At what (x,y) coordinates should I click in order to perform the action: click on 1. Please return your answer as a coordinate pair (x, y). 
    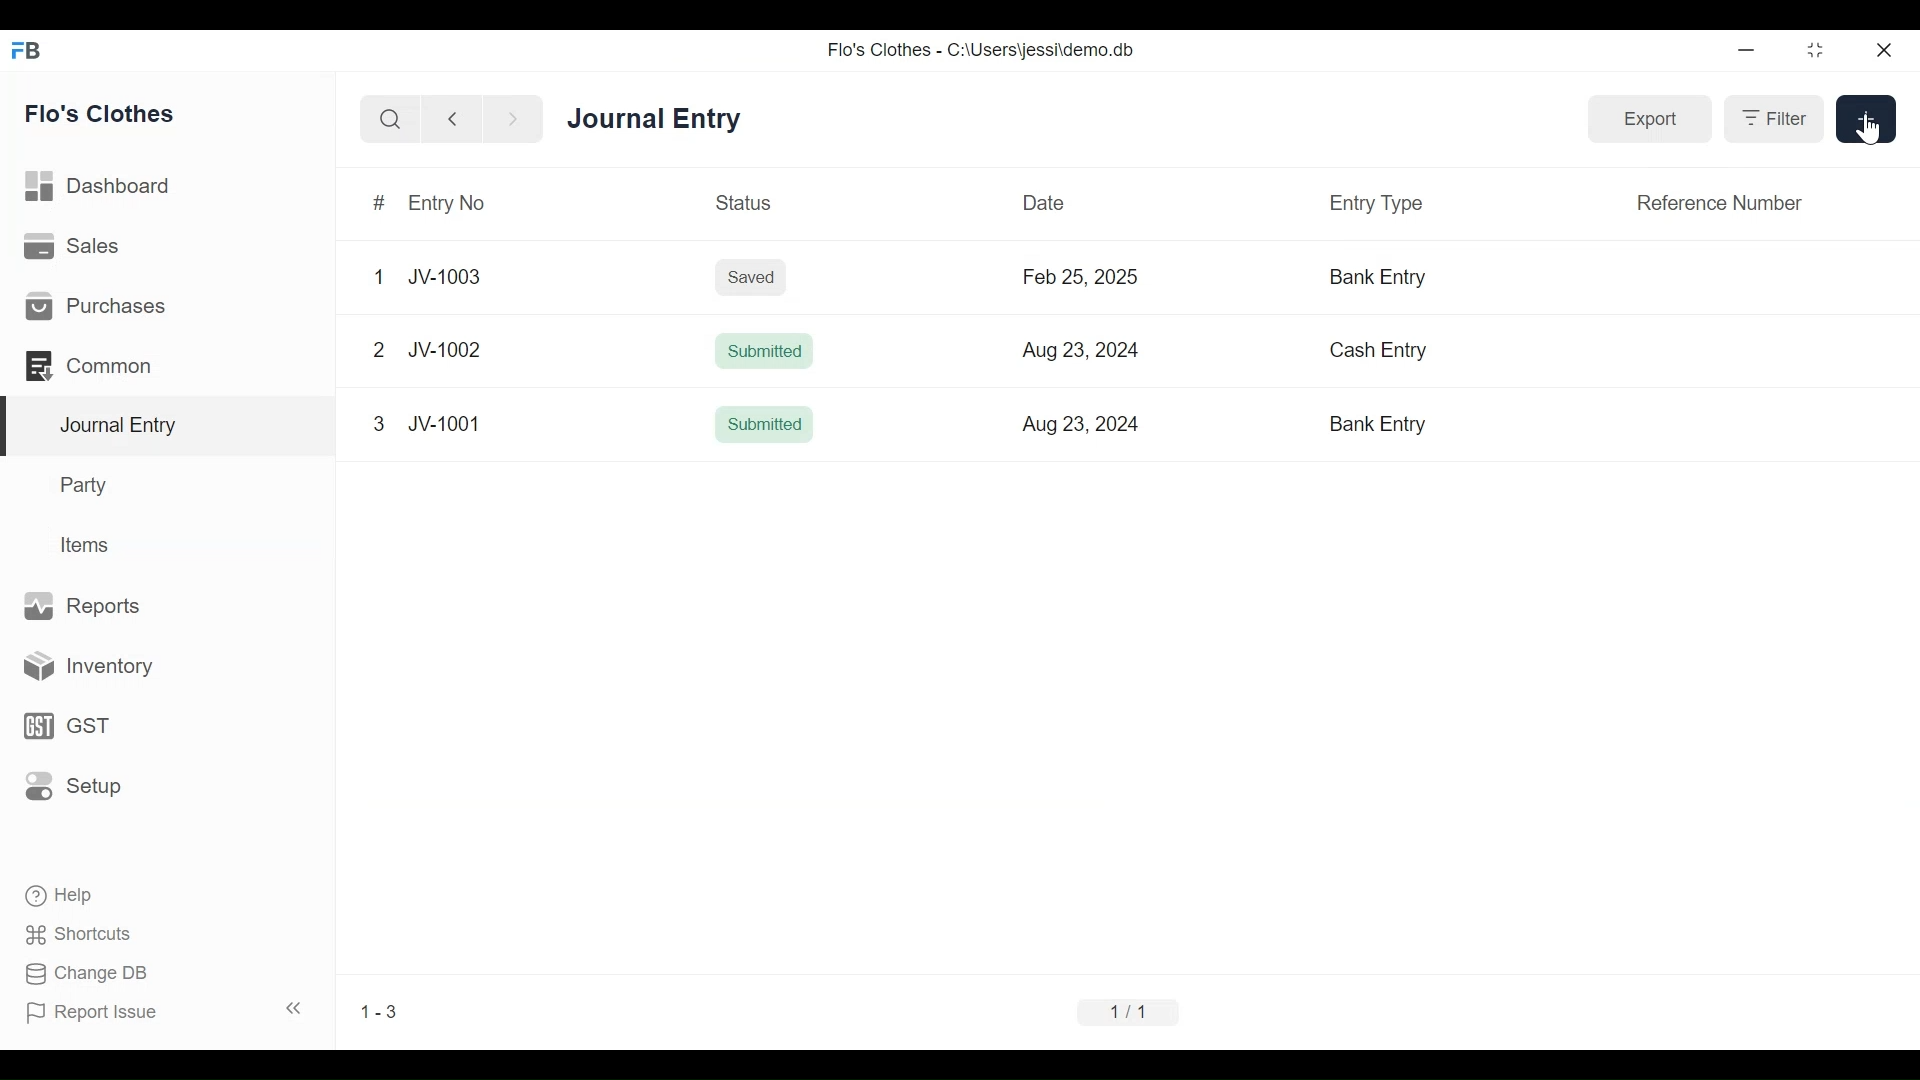
    Looking at the image, I should click on (381, 277).